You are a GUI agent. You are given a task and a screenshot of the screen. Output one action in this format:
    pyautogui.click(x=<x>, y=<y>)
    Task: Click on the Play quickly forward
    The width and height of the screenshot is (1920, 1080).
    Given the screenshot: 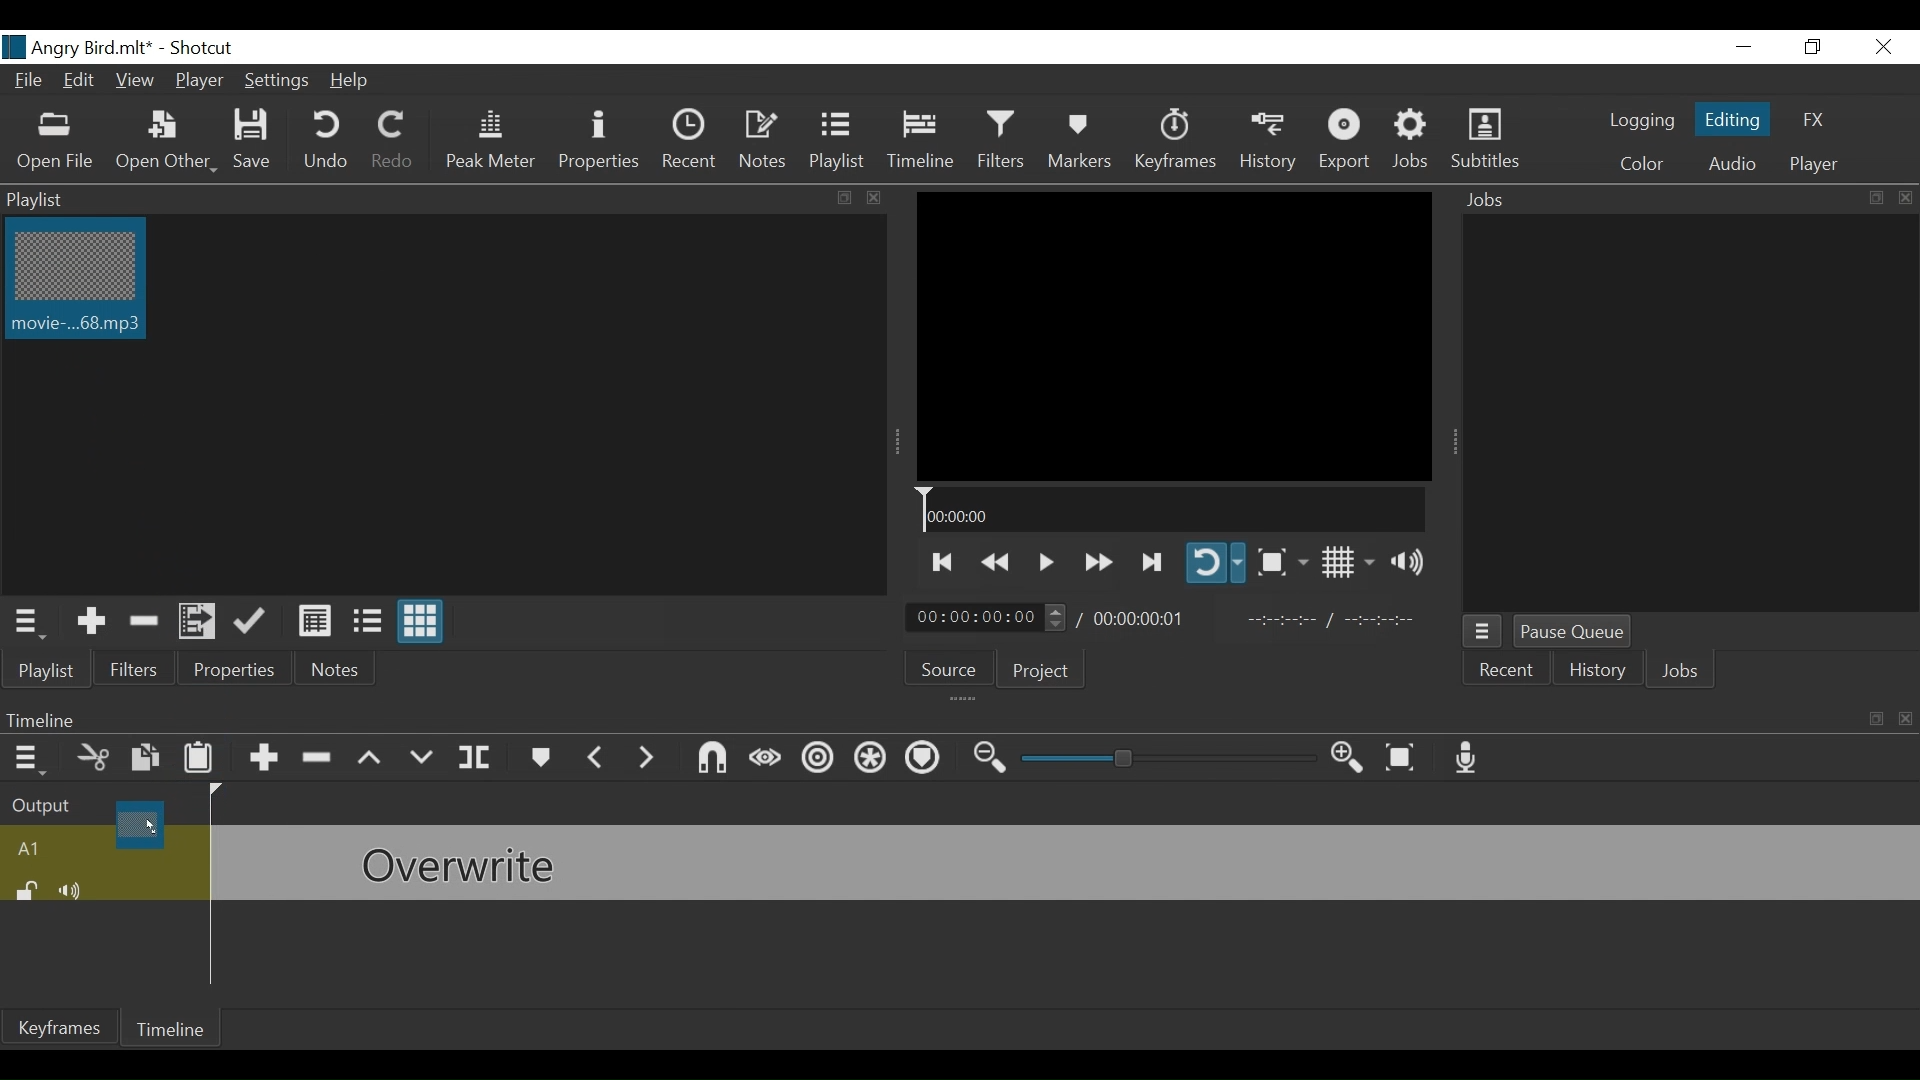 What is the action you would take?
    pyautogui.click(x=1096, y=561)
    